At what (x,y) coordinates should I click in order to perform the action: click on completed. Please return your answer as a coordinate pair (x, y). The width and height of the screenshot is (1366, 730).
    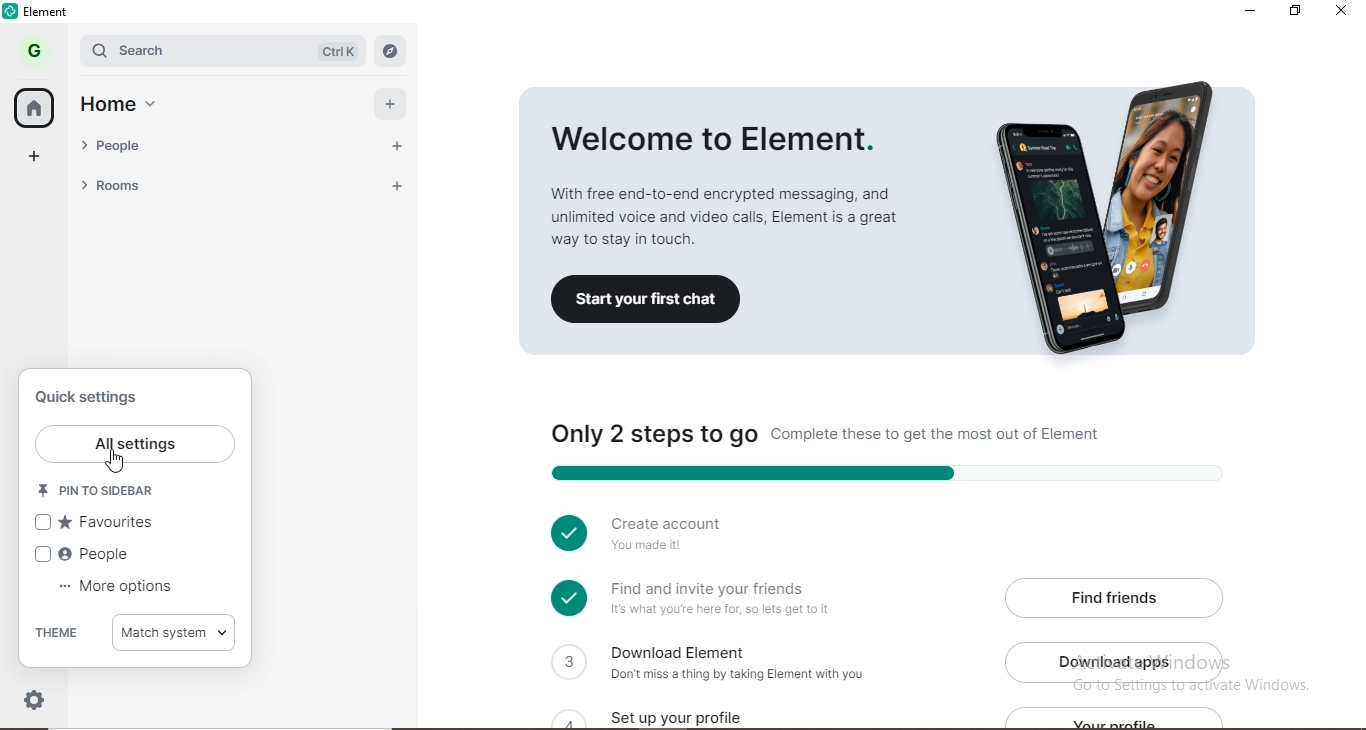
    Looking at the image, I should click on (567, 598).